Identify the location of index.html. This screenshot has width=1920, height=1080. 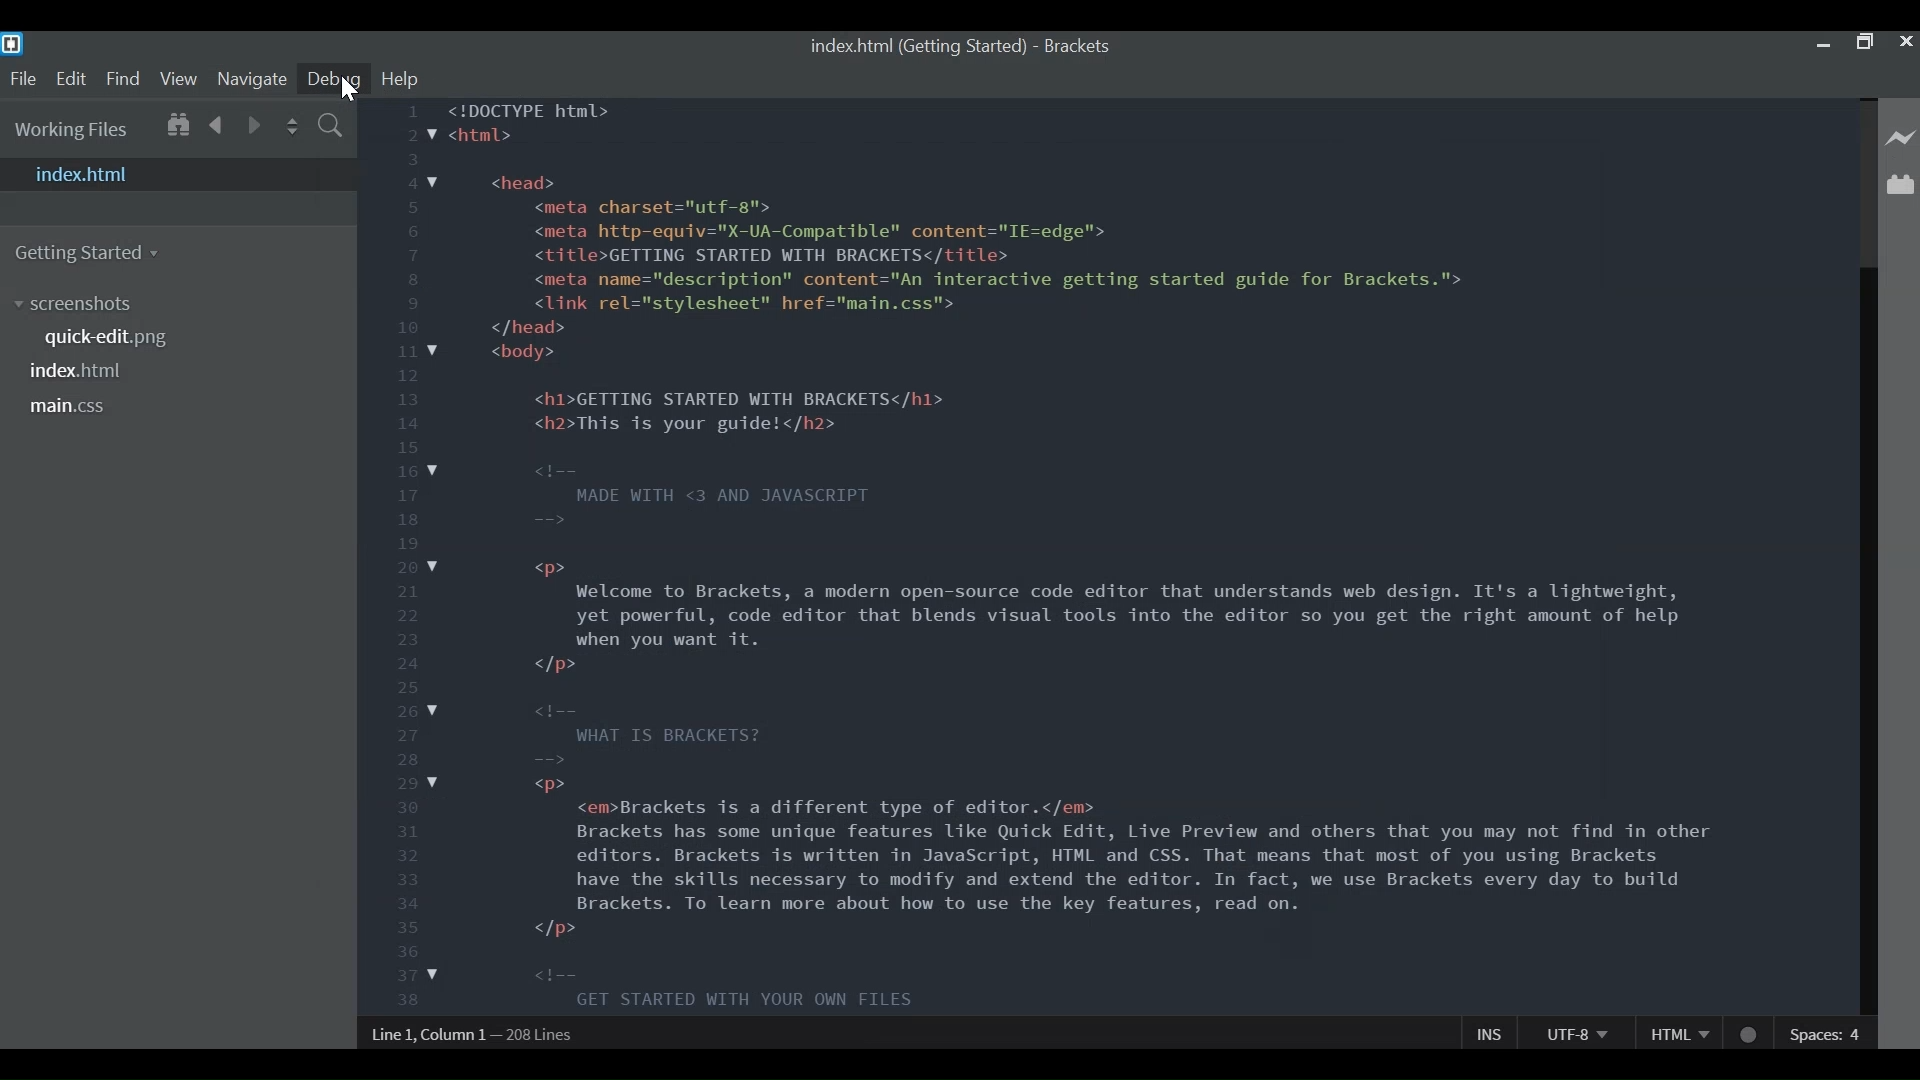
(74, 371).